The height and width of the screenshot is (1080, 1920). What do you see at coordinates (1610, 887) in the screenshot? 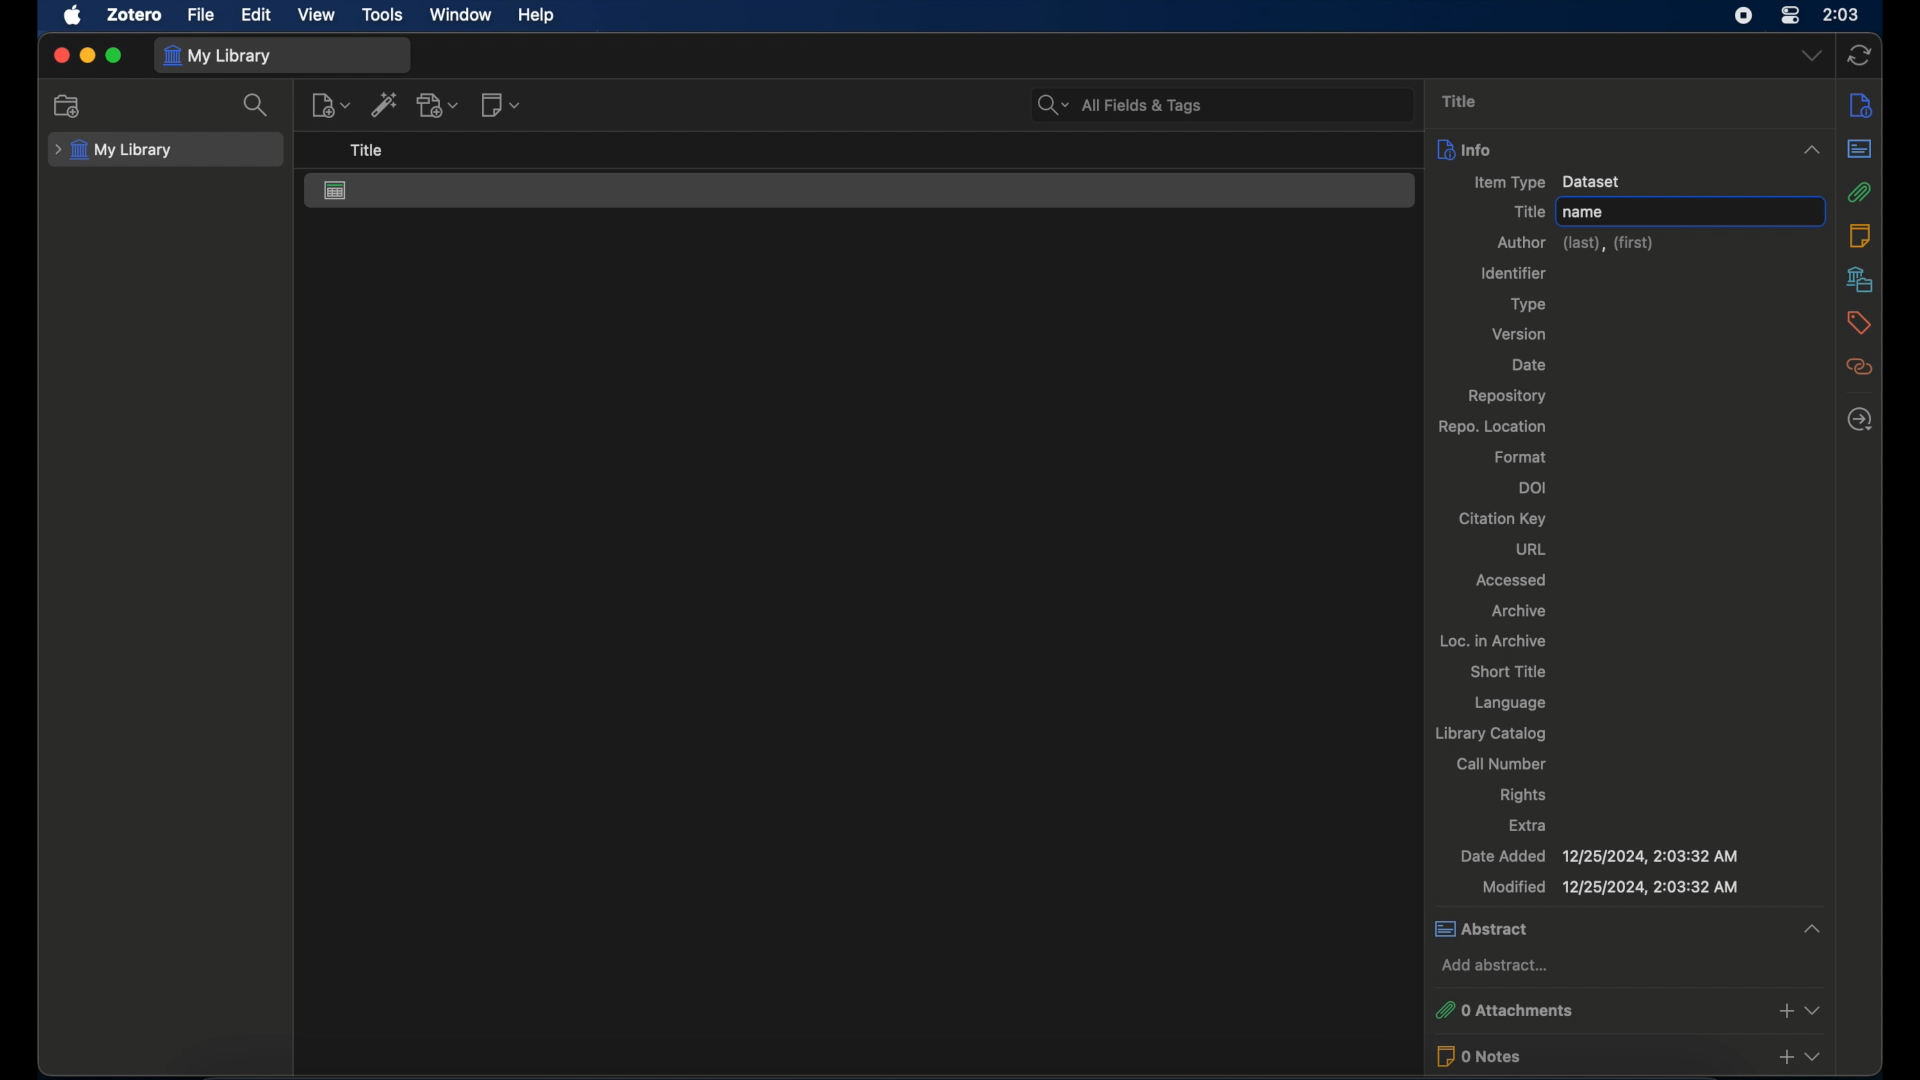
I see `modified` at bounding box center [1610, 887].